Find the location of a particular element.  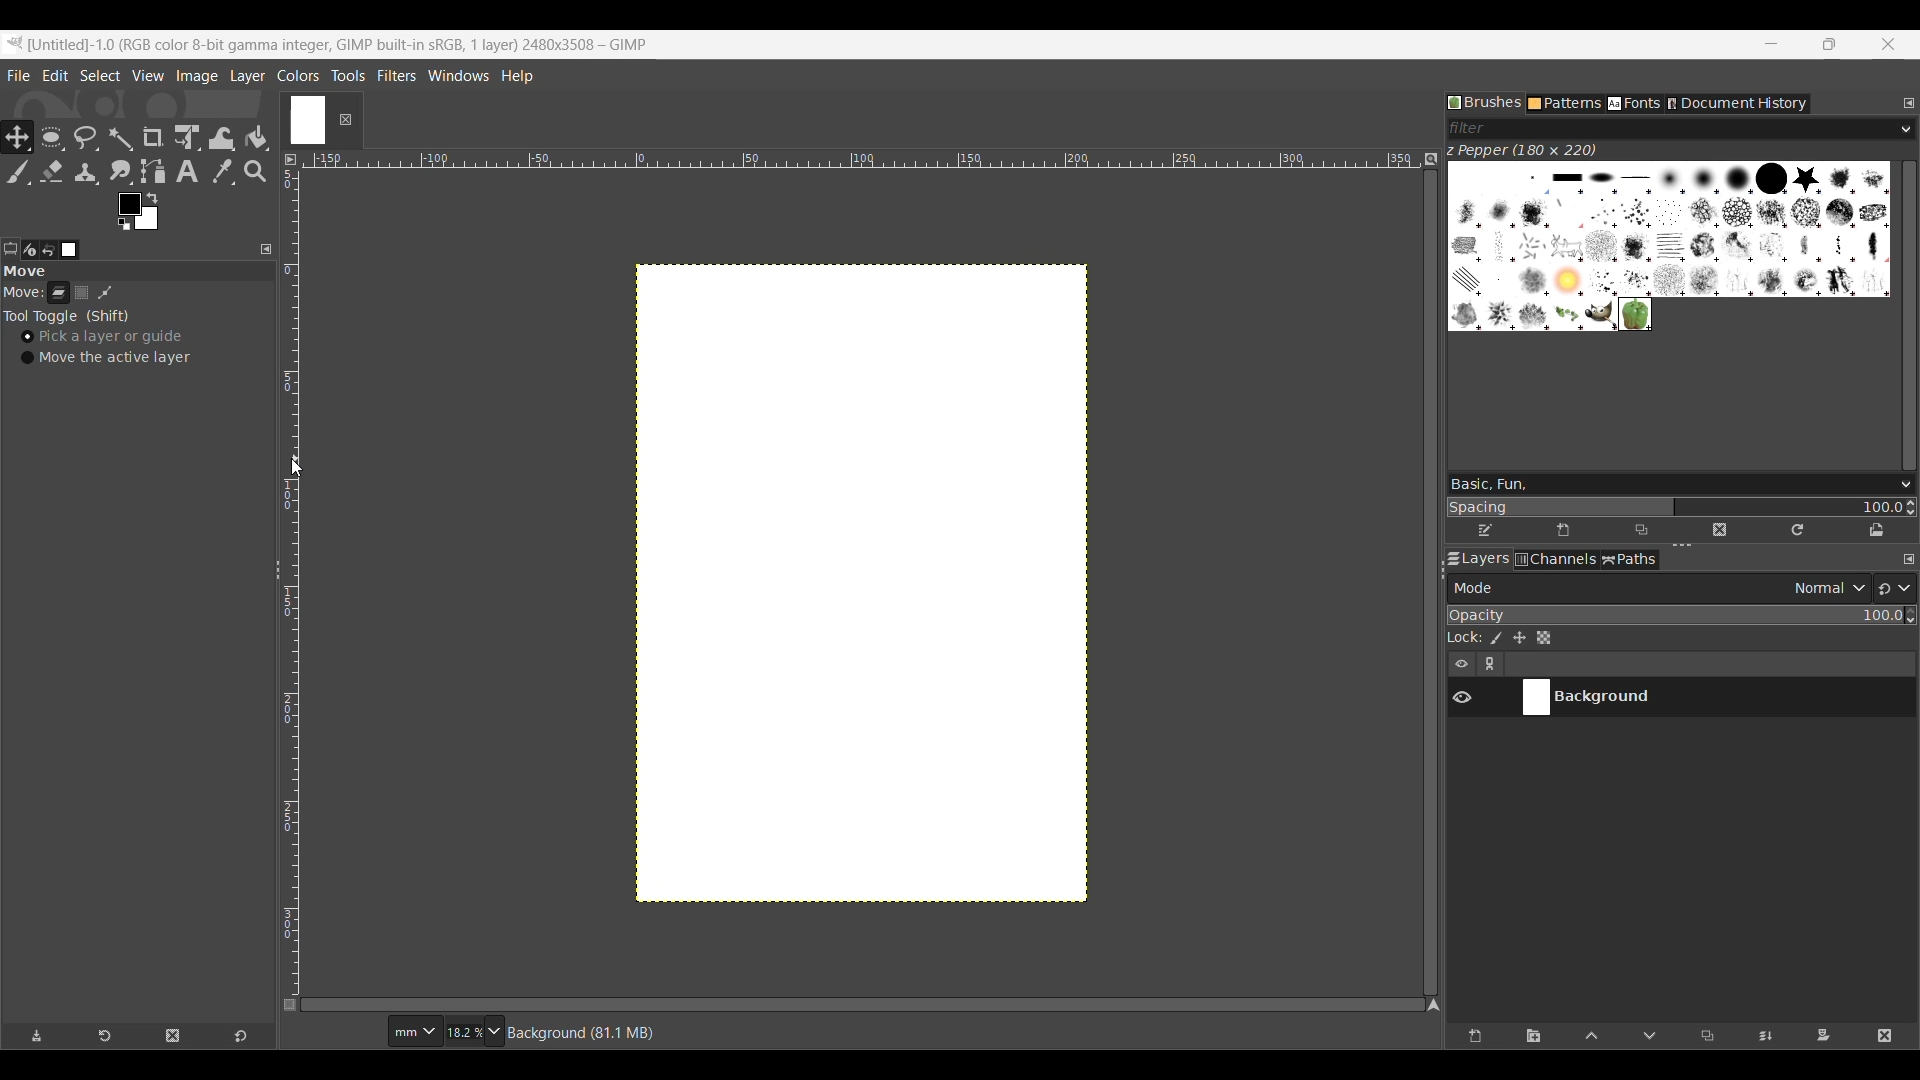

Image menu is located at coordinates (197, 77).